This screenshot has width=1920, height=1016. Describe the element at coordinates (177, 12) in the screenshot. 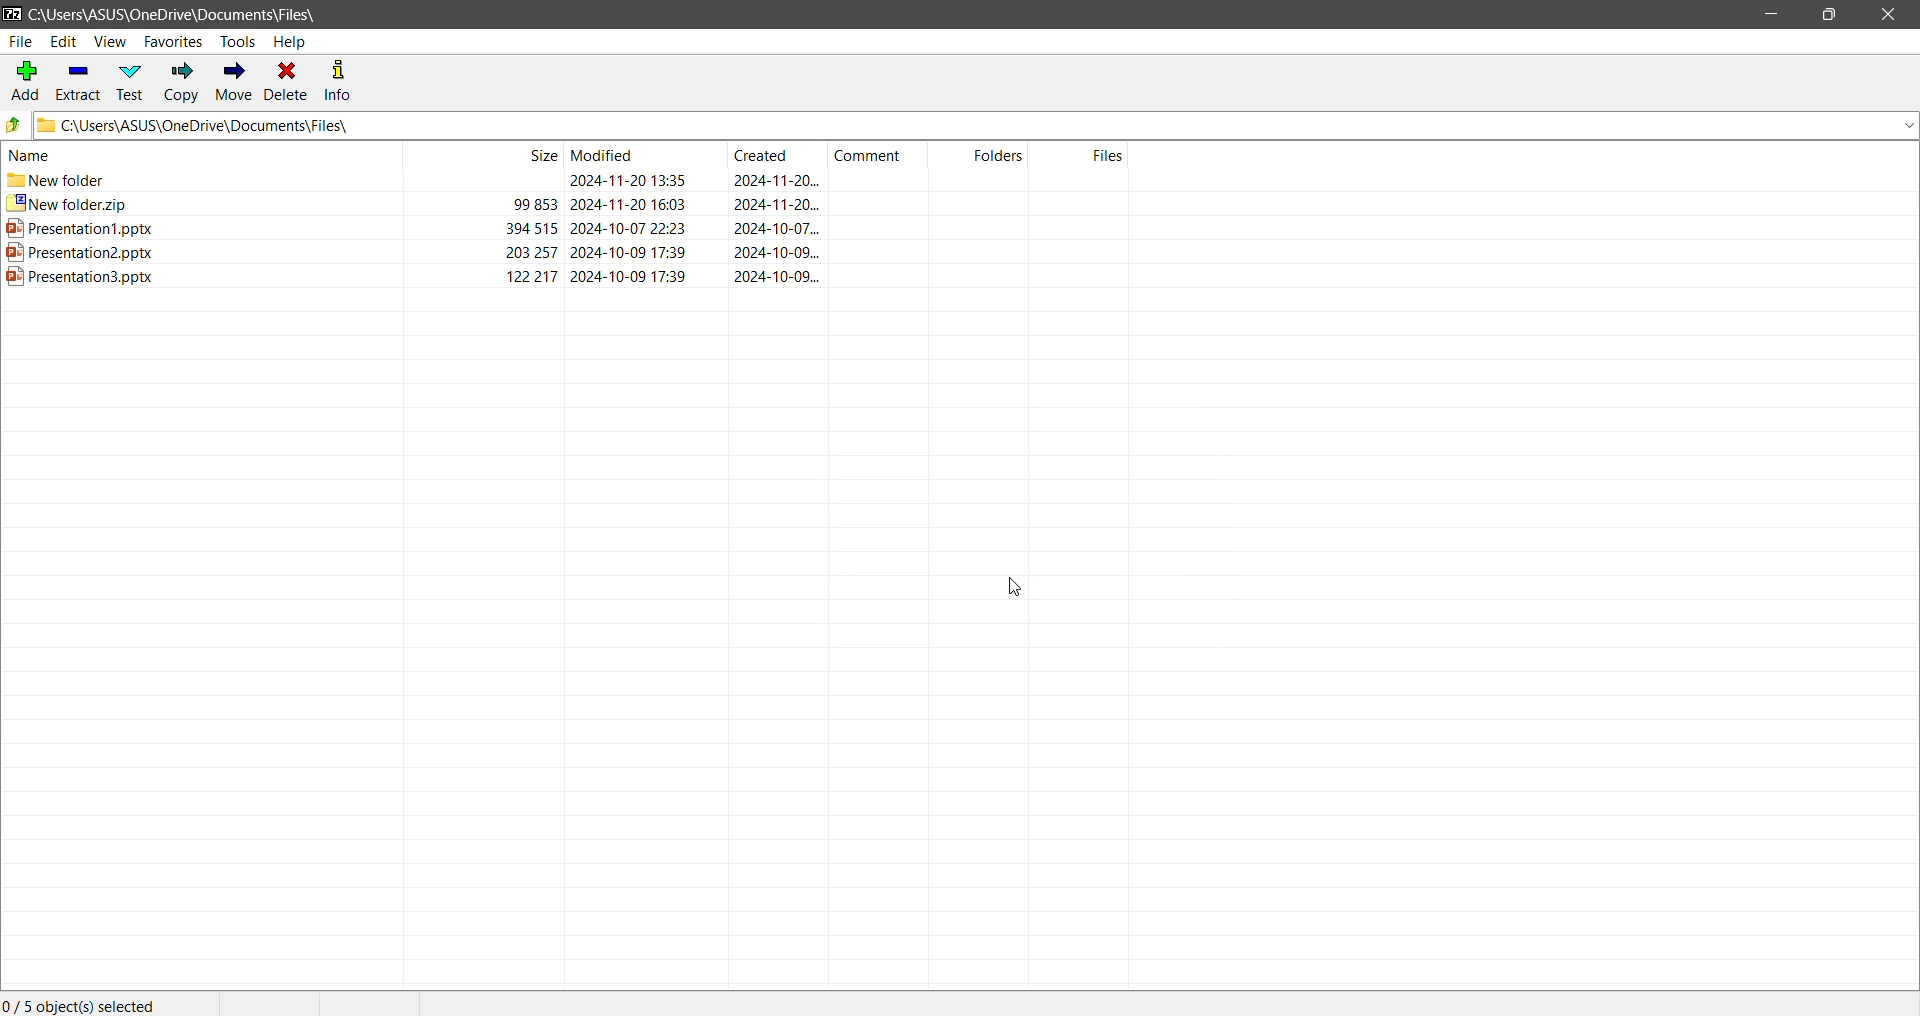

I see `Current Folder Path` at that location.